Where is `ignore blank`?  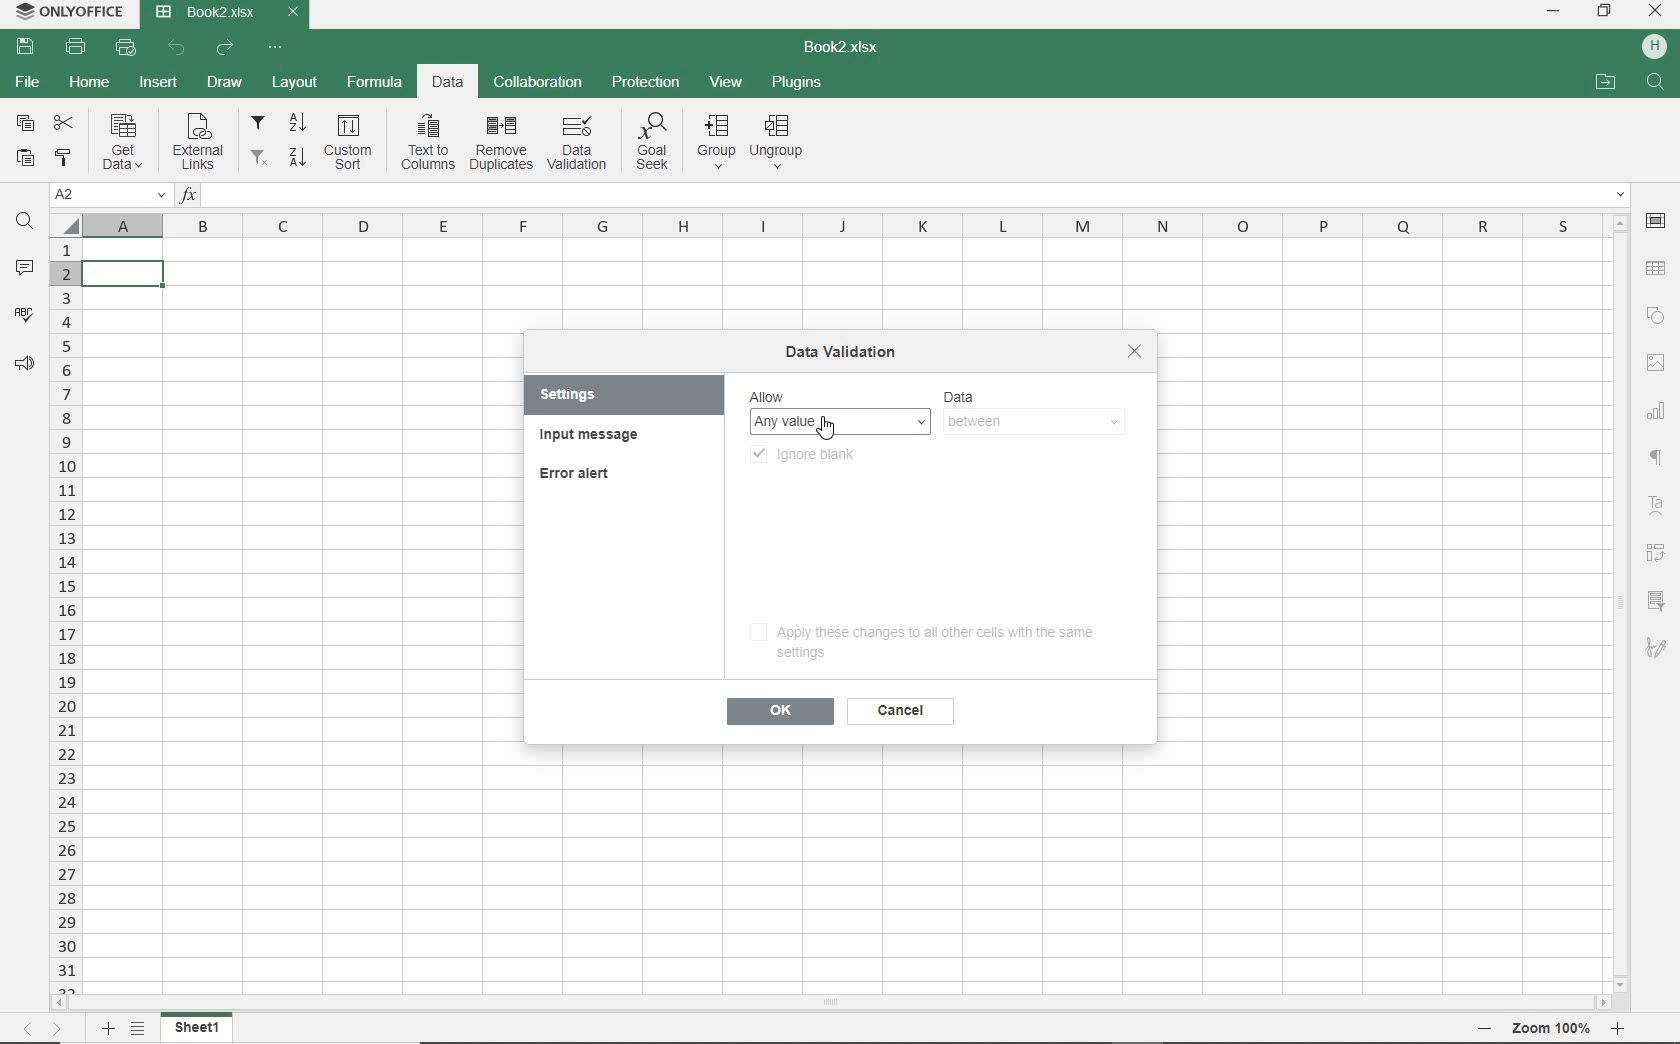
ignore blank is located at coordinates (810, 456).